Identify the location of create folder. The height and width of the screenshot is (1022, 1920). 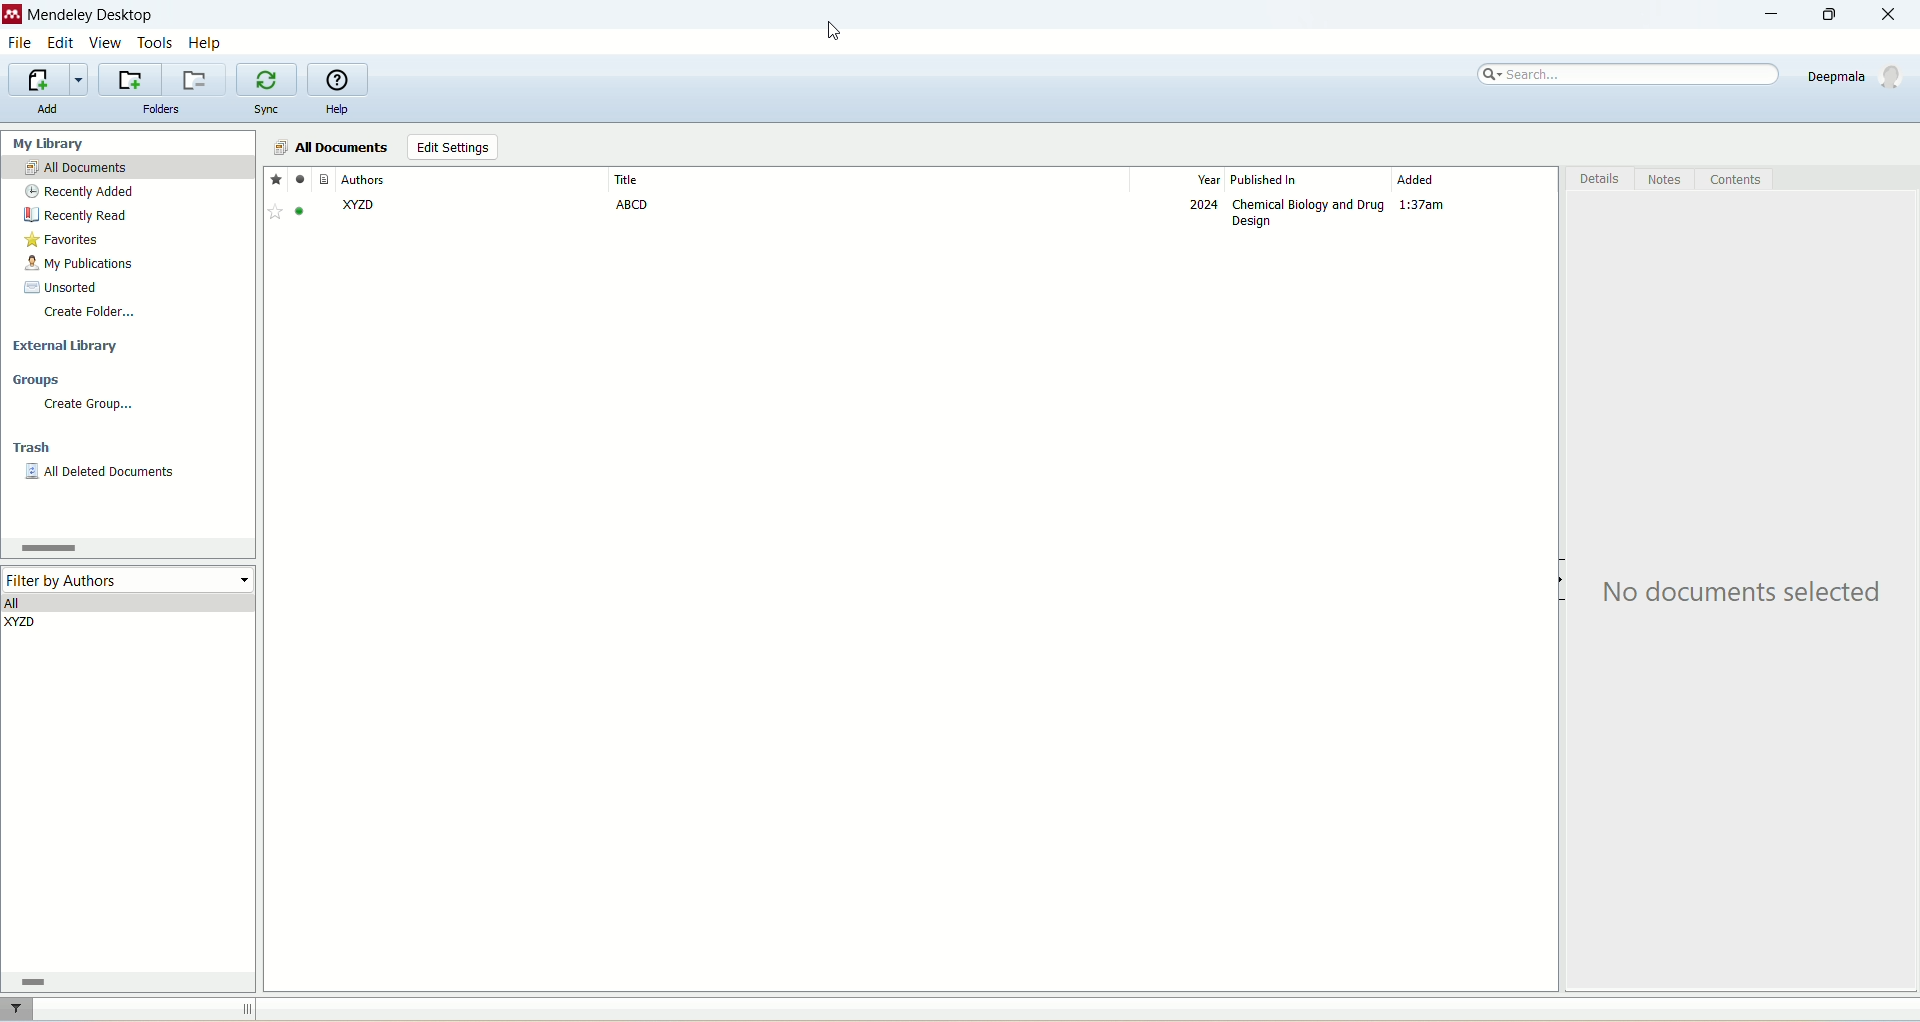
(89, 311).